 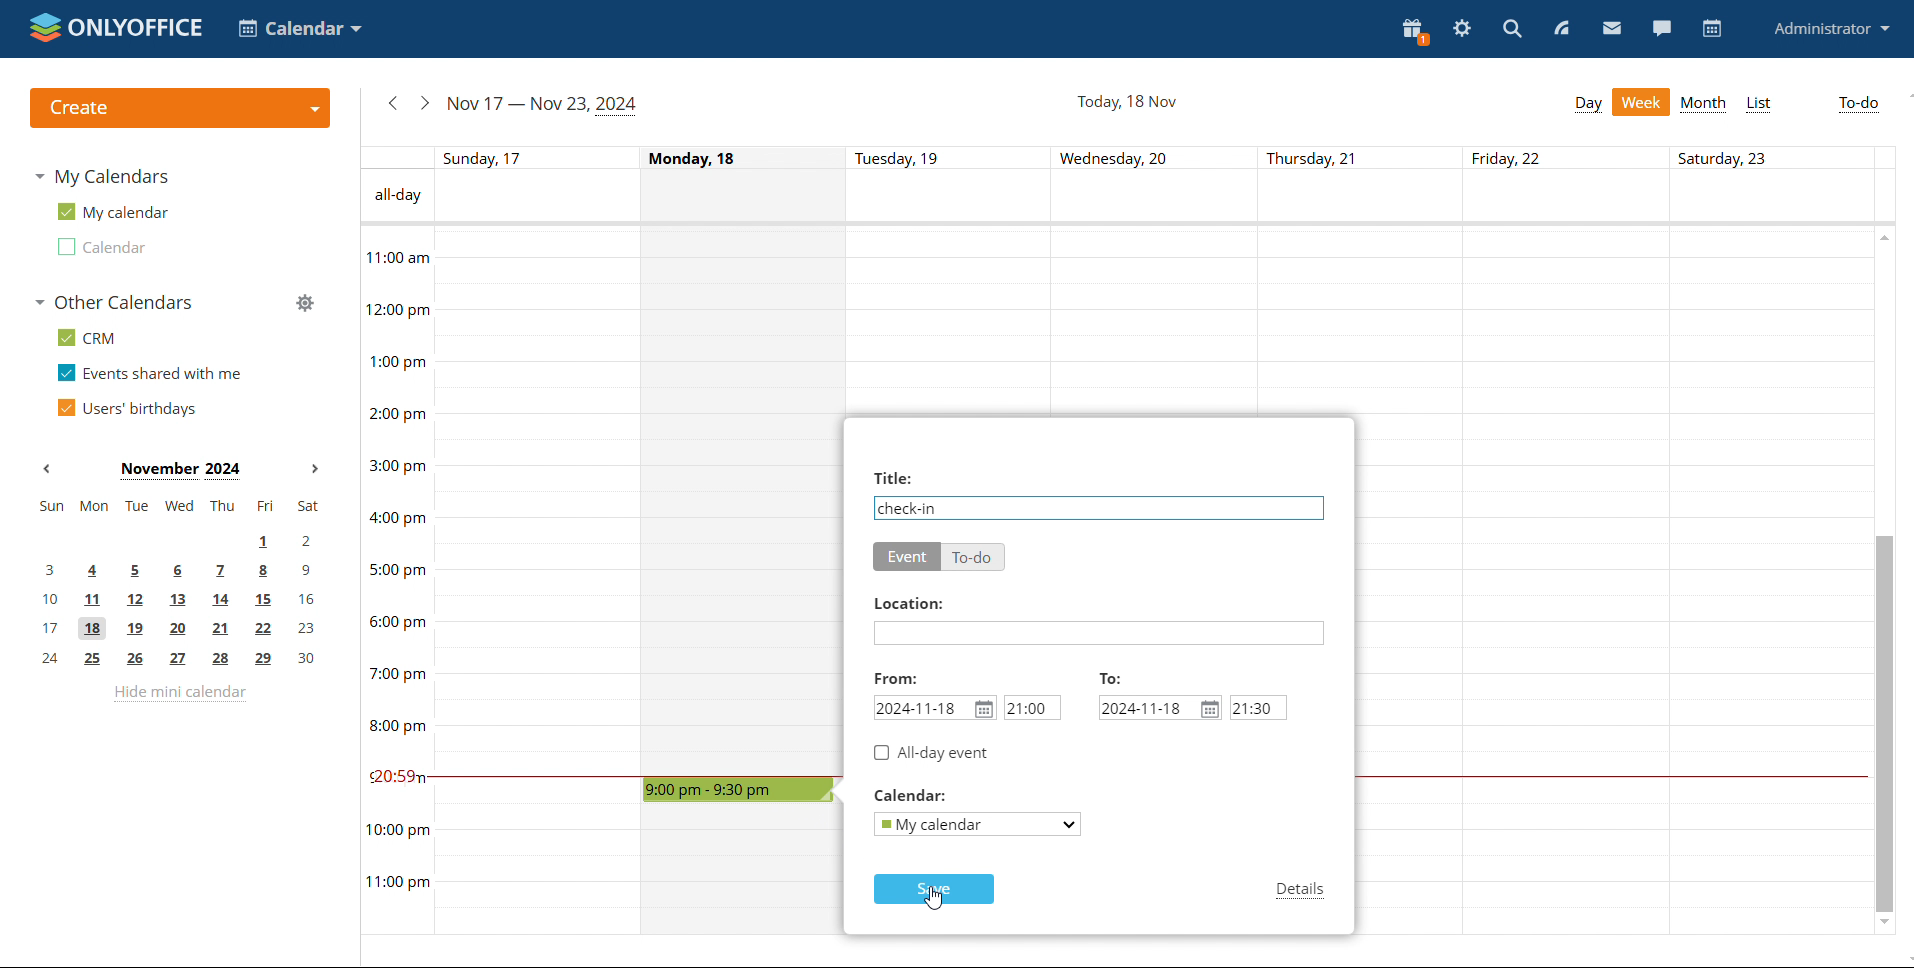 What do you see at coordinates (737, 790) in the screenshot?
I see `time block selected` at bounding box center [737, 790].